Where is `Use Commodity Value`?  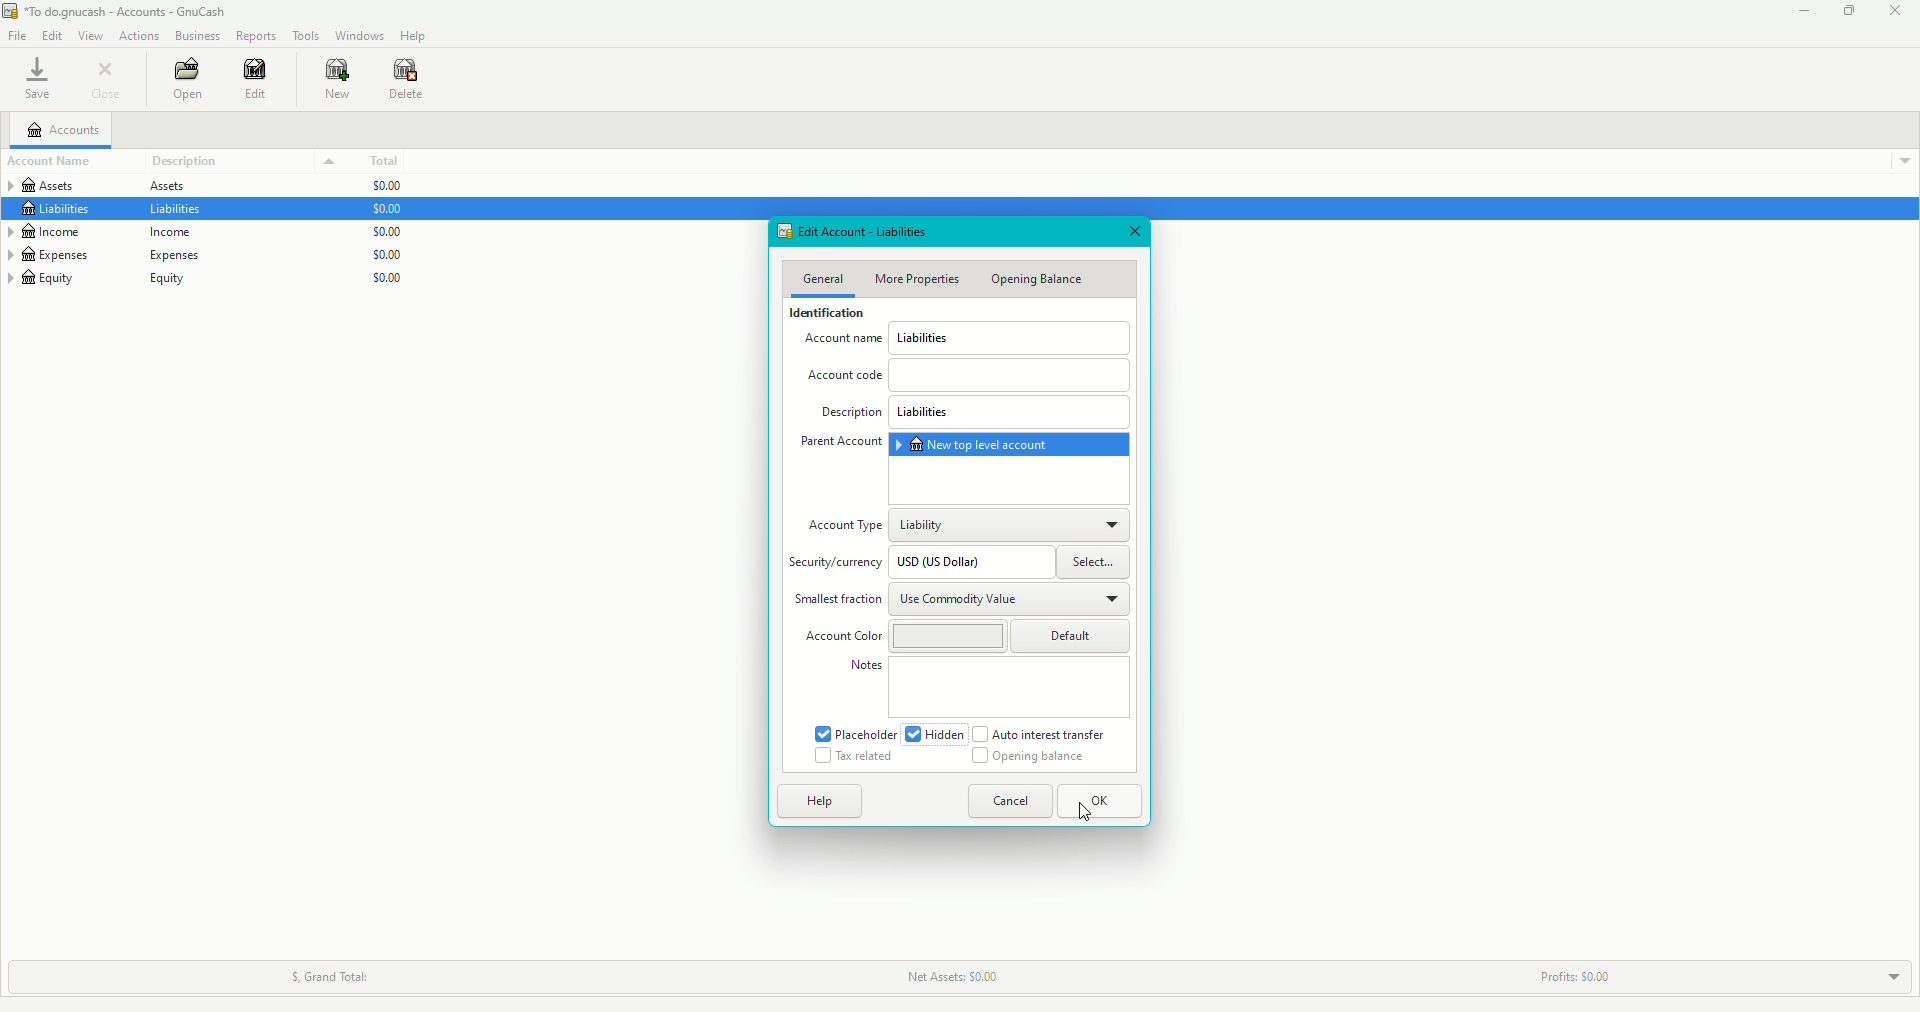
Use Commodity Value is located at coordinates (1014, 600).